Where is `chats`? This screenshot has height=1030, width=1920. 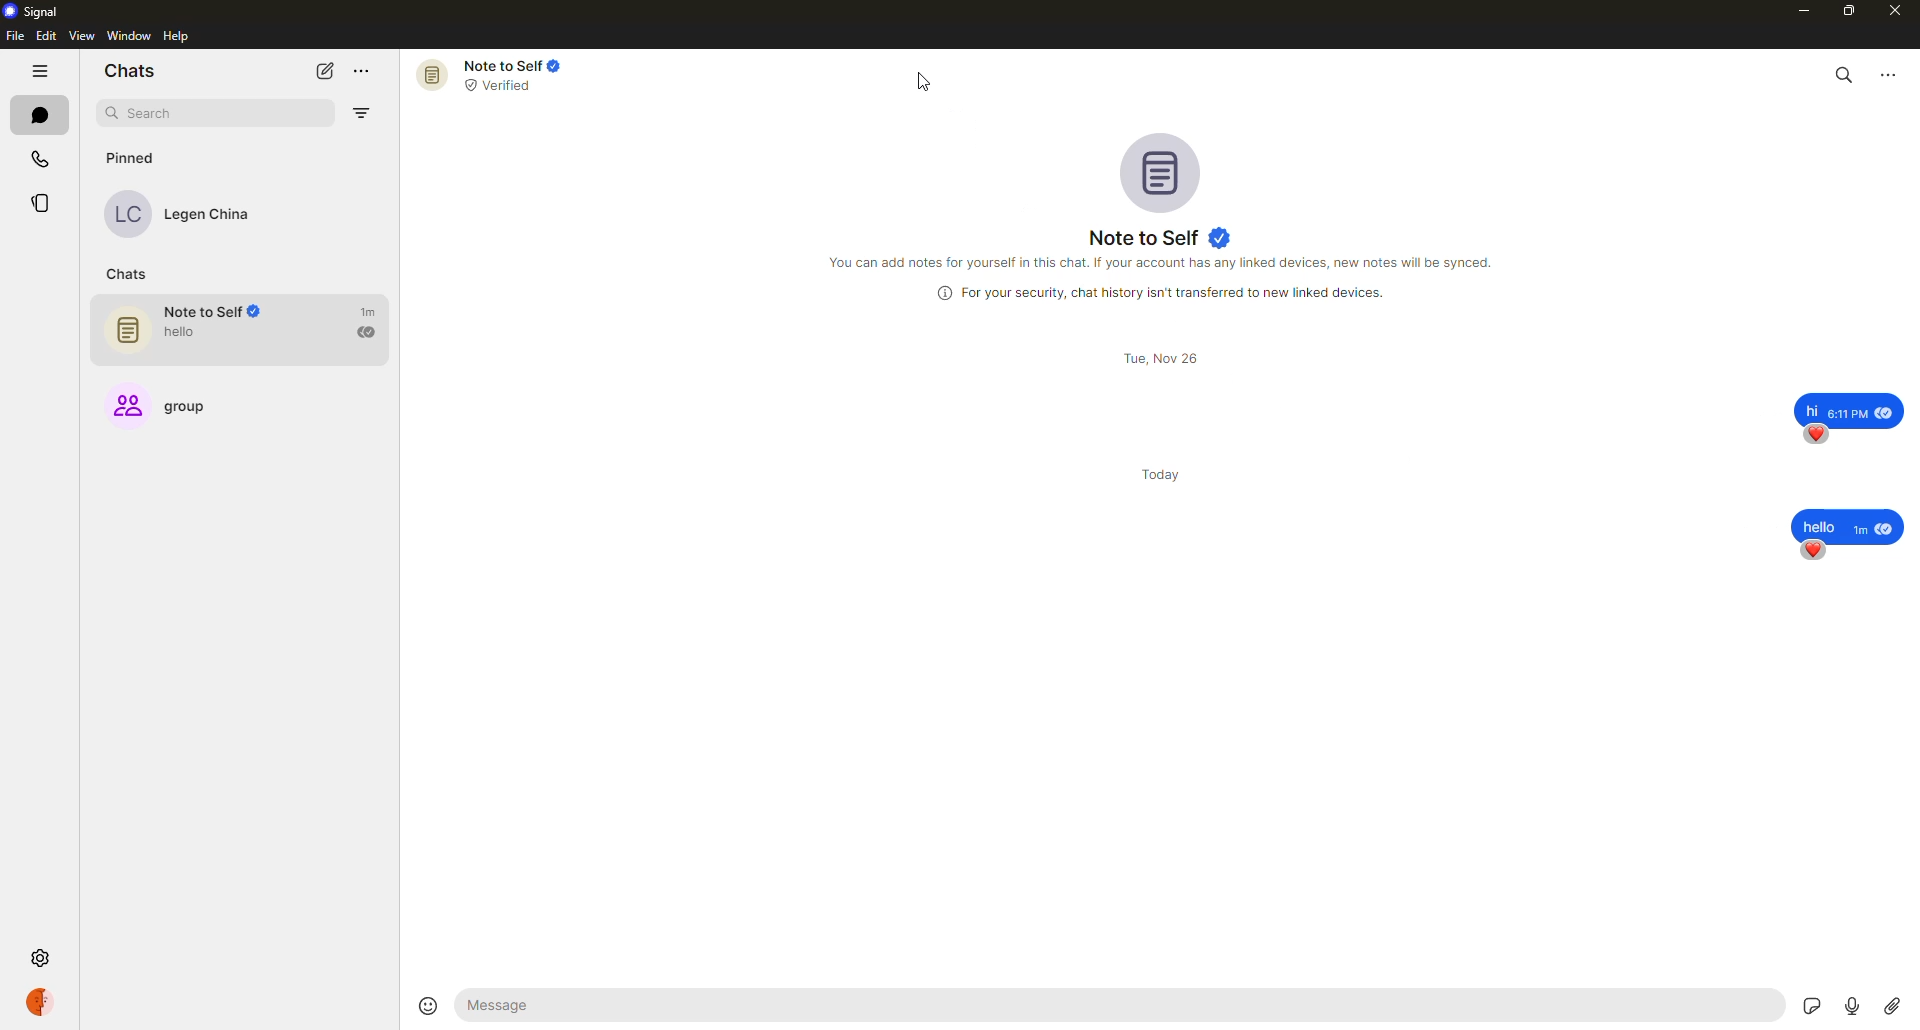
chats is located at coordinates (39, 114).